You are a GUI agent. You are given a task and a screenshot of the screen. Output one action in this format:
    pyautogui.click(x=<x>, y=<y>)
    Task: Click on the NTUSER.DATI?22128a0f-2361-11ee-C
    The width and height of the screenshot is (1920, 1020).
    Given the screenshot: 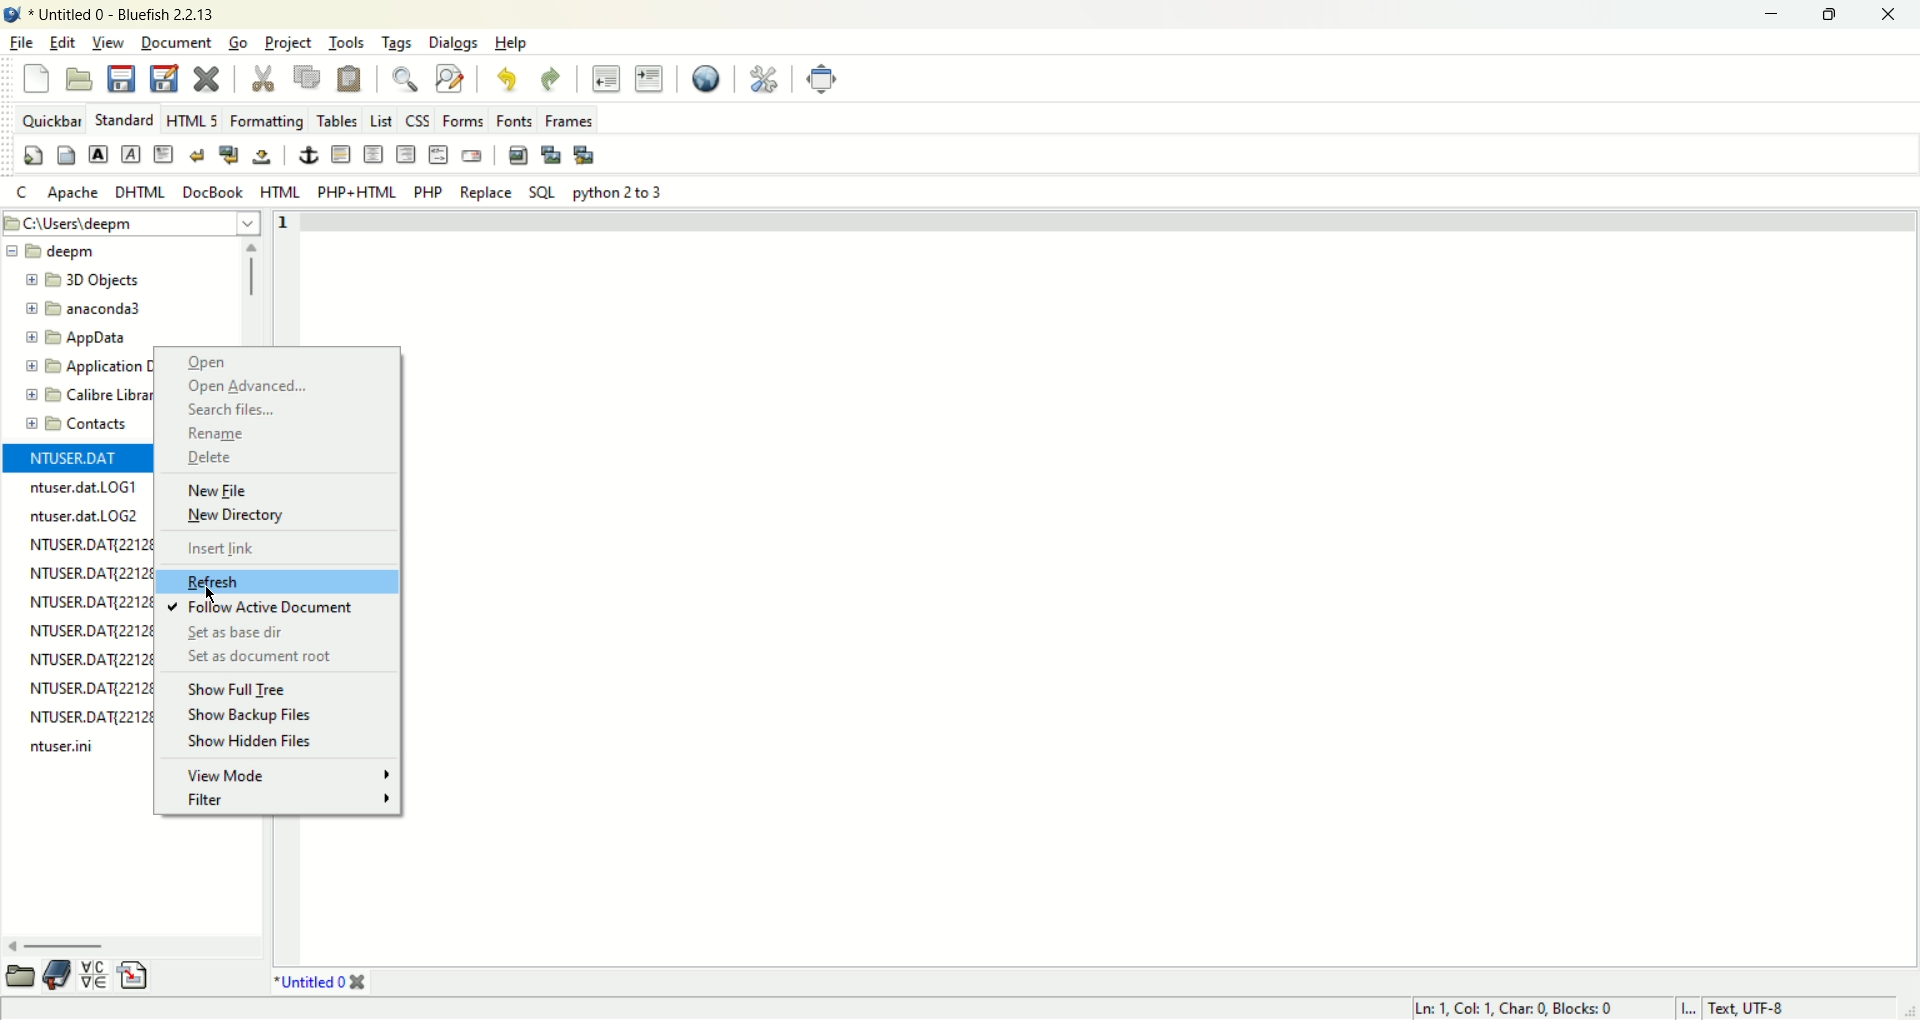 What is the action you would take?
    pyautogui.click(x=92, y=600)
    